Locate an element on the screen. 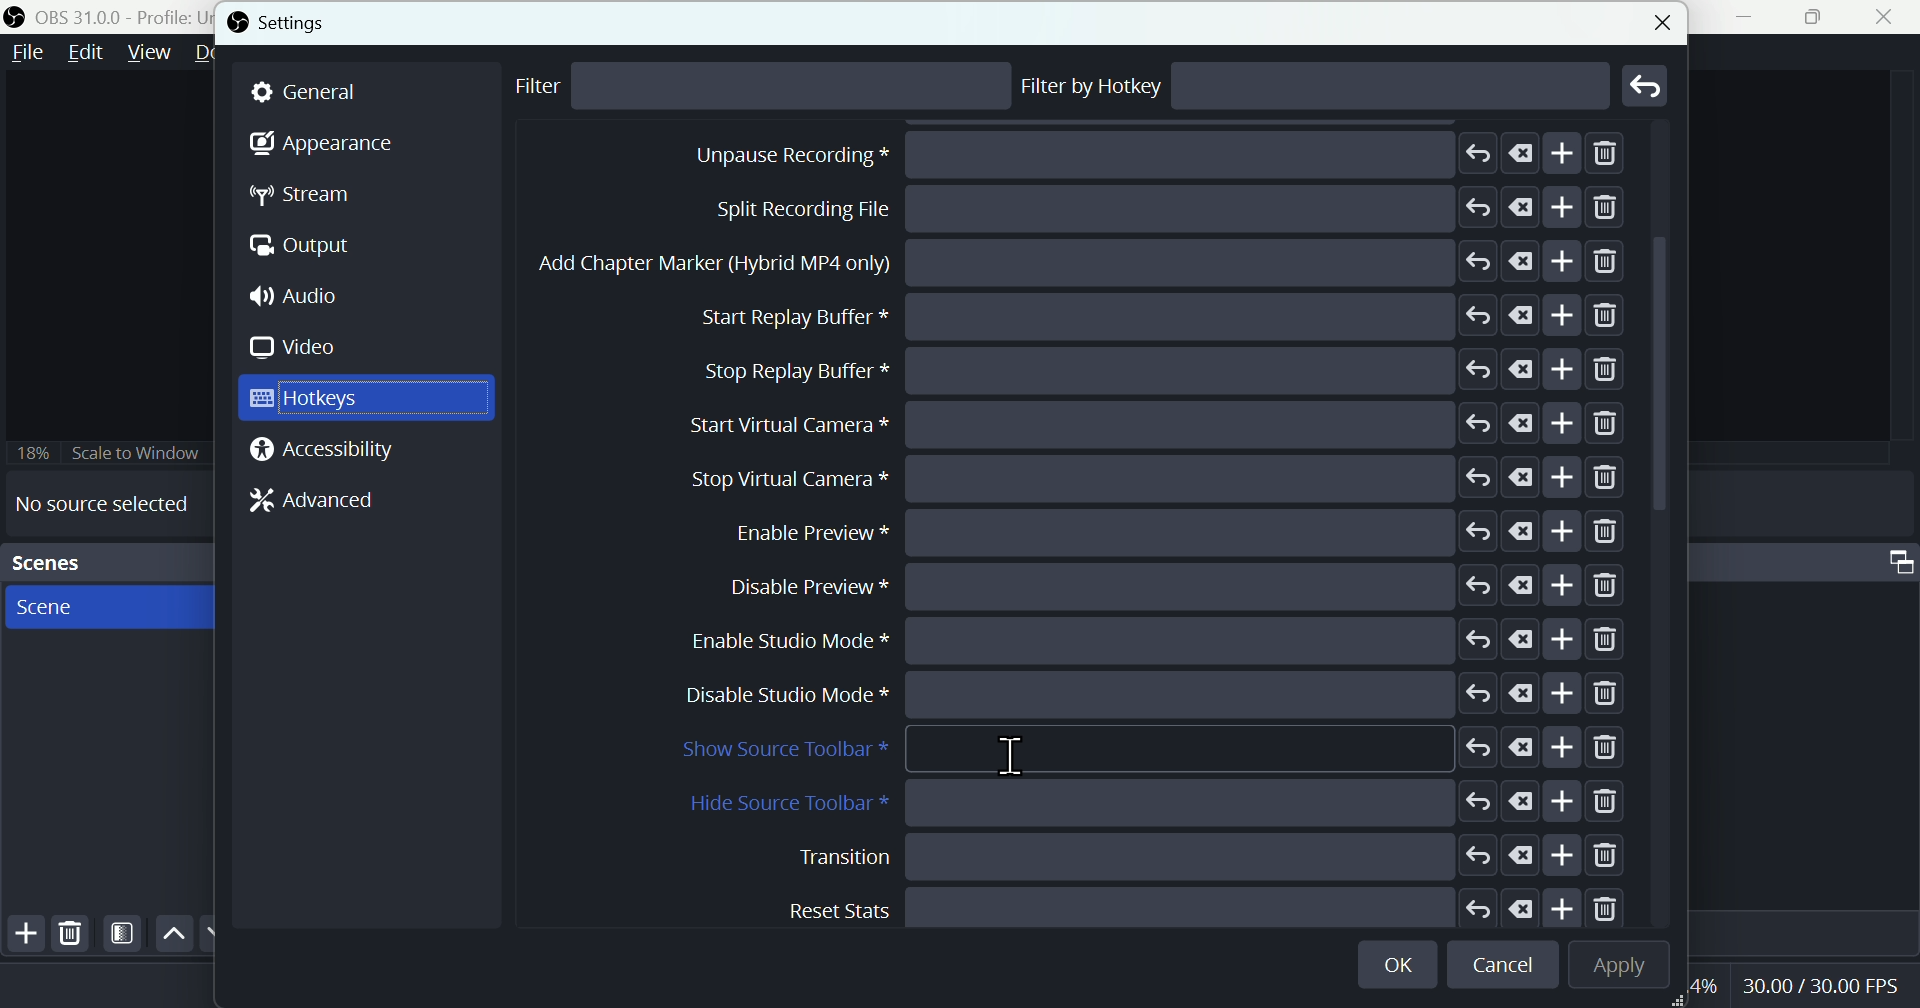 The width and height of the screenshot is (1920, 1008). up is located at coordinates (173, 934).